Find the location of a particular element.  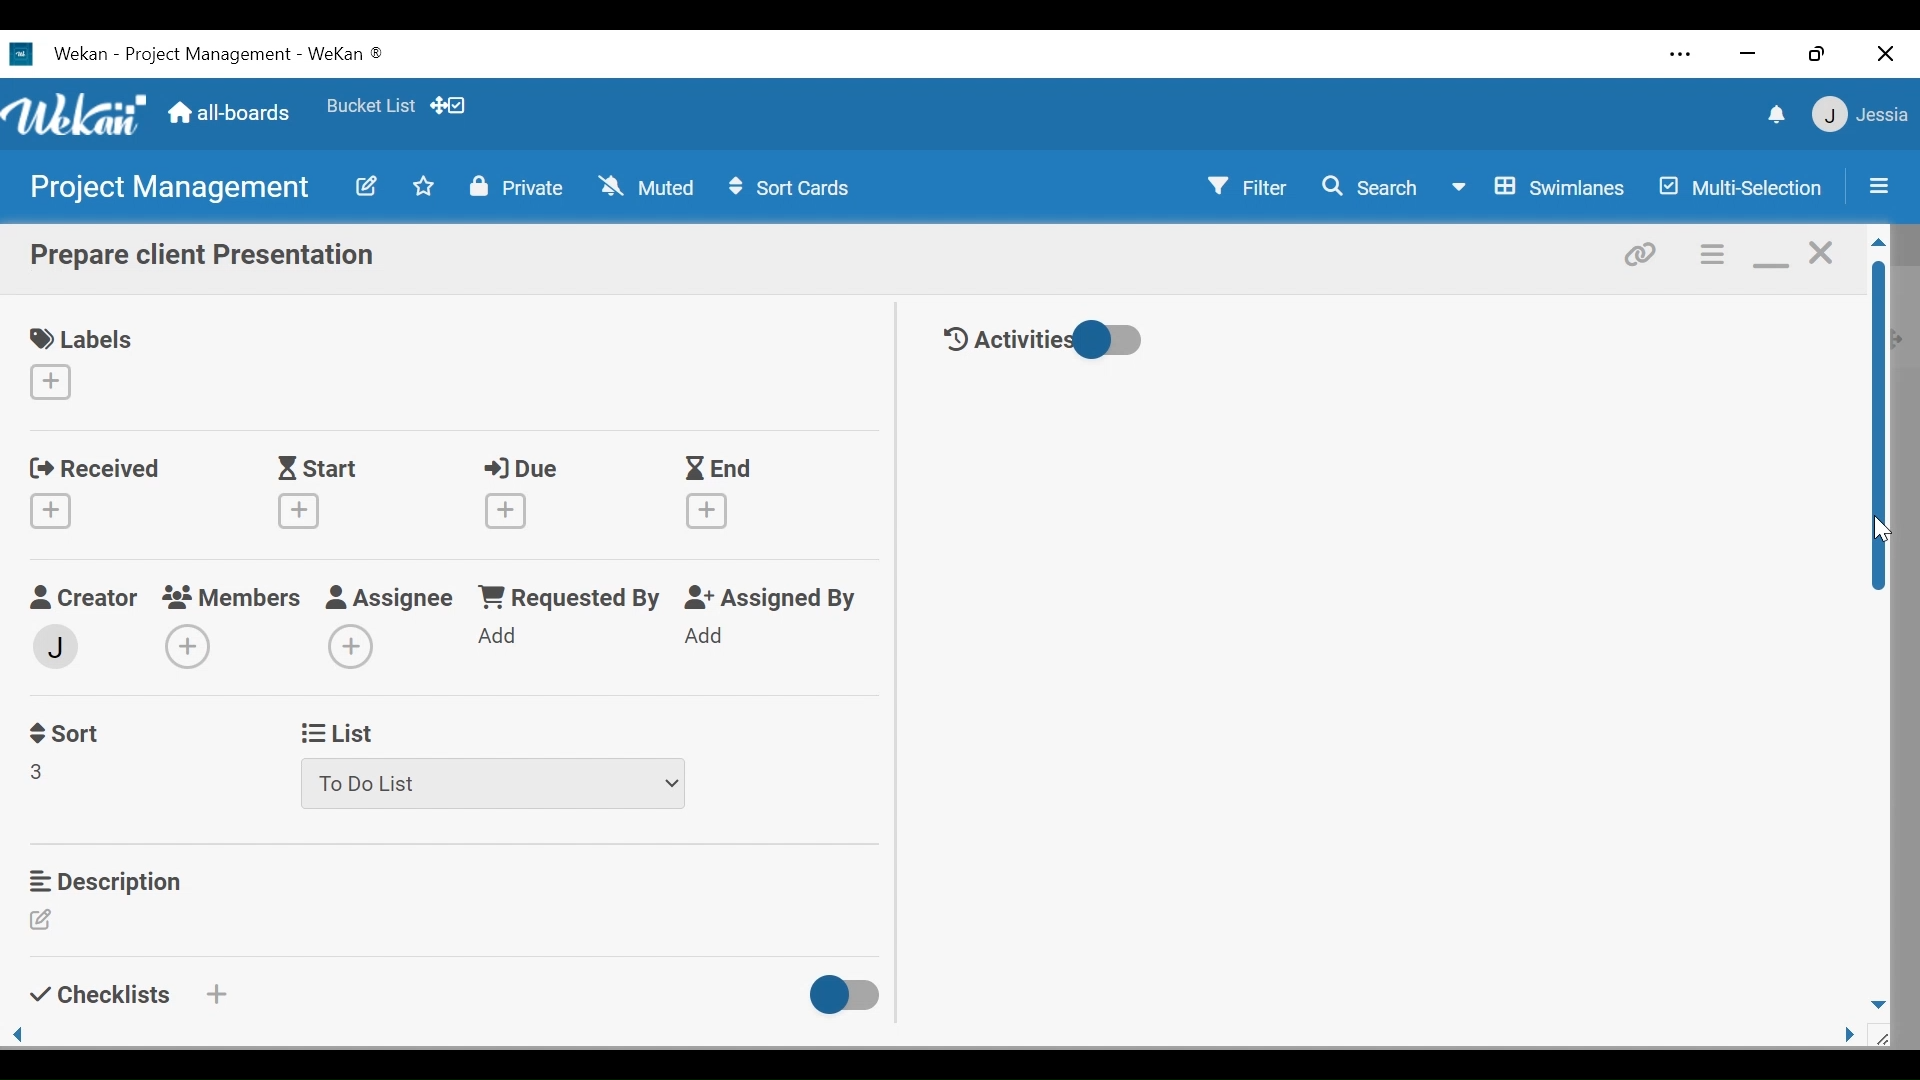

member is located at coordinates (58, 646).